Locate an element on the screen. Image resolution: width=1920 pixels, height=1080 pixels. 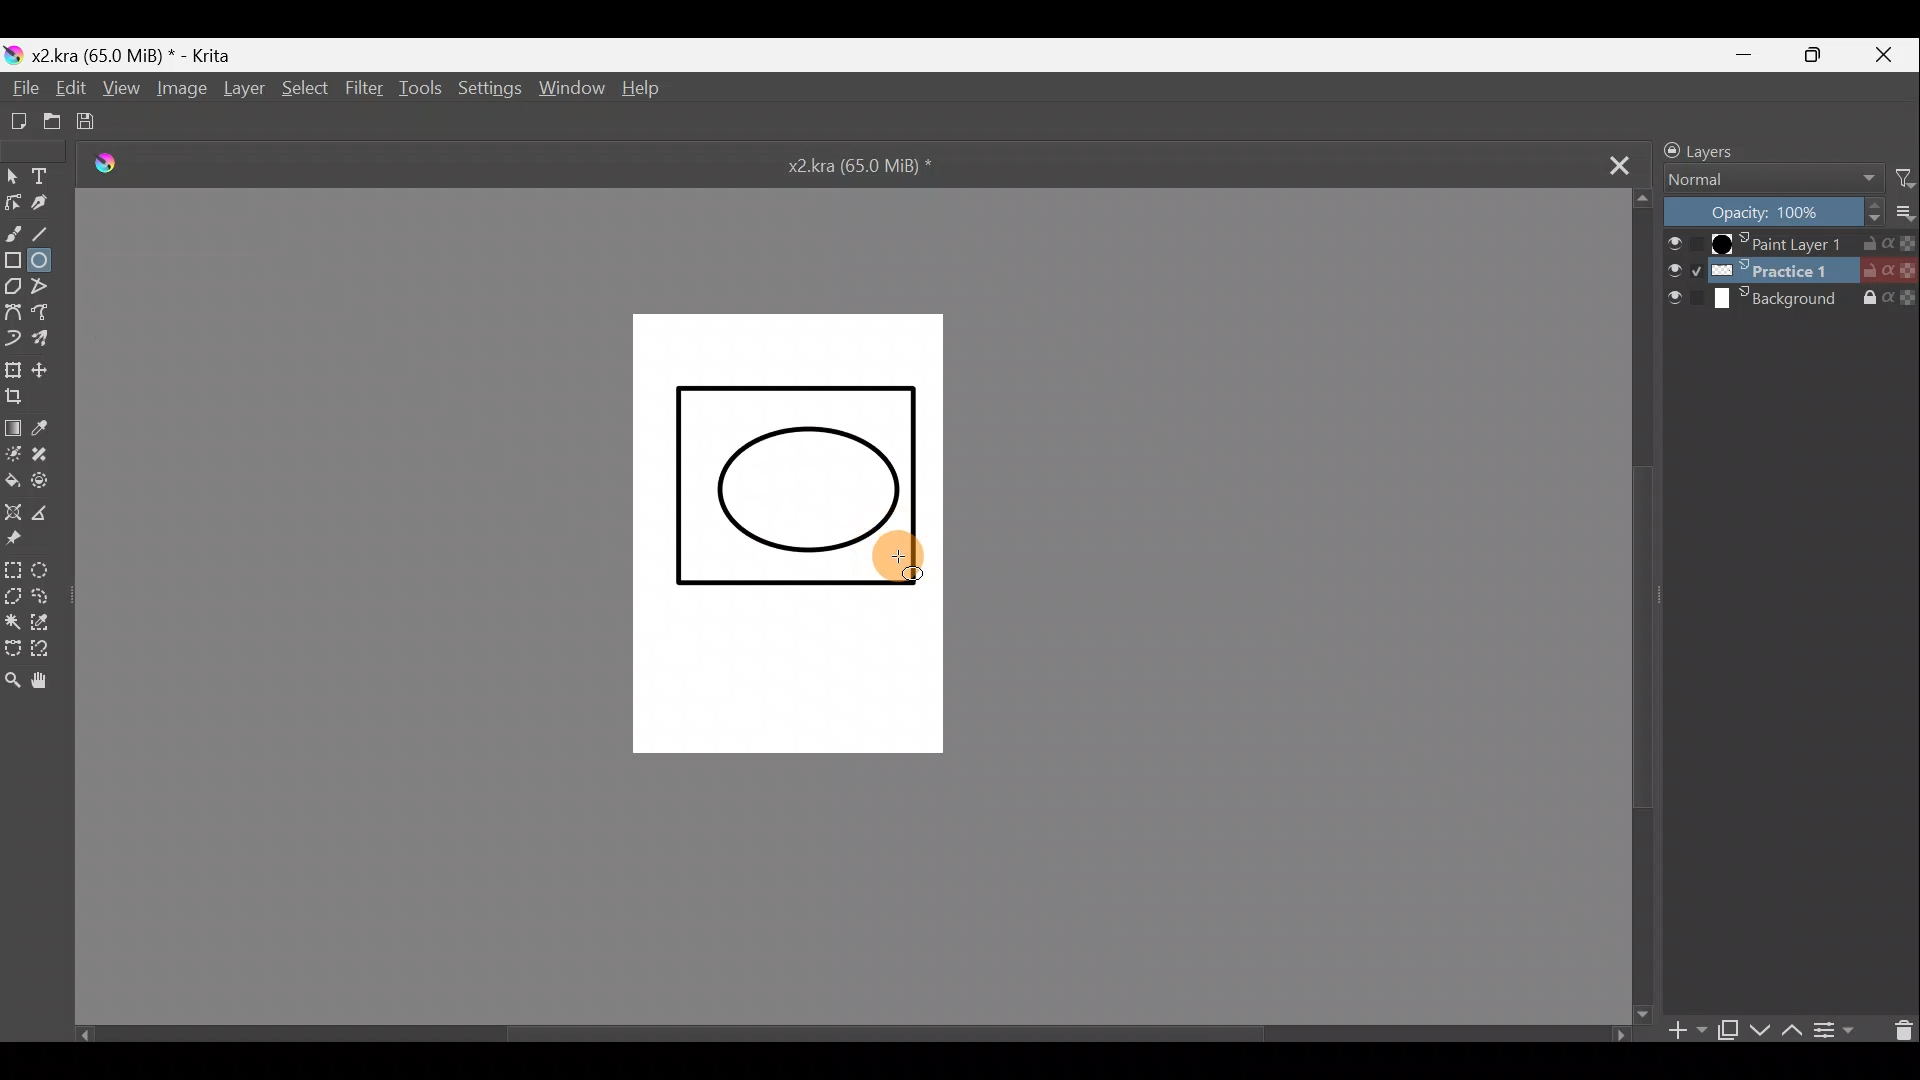
Measure distance between two points is located at coordinates (46, 512).